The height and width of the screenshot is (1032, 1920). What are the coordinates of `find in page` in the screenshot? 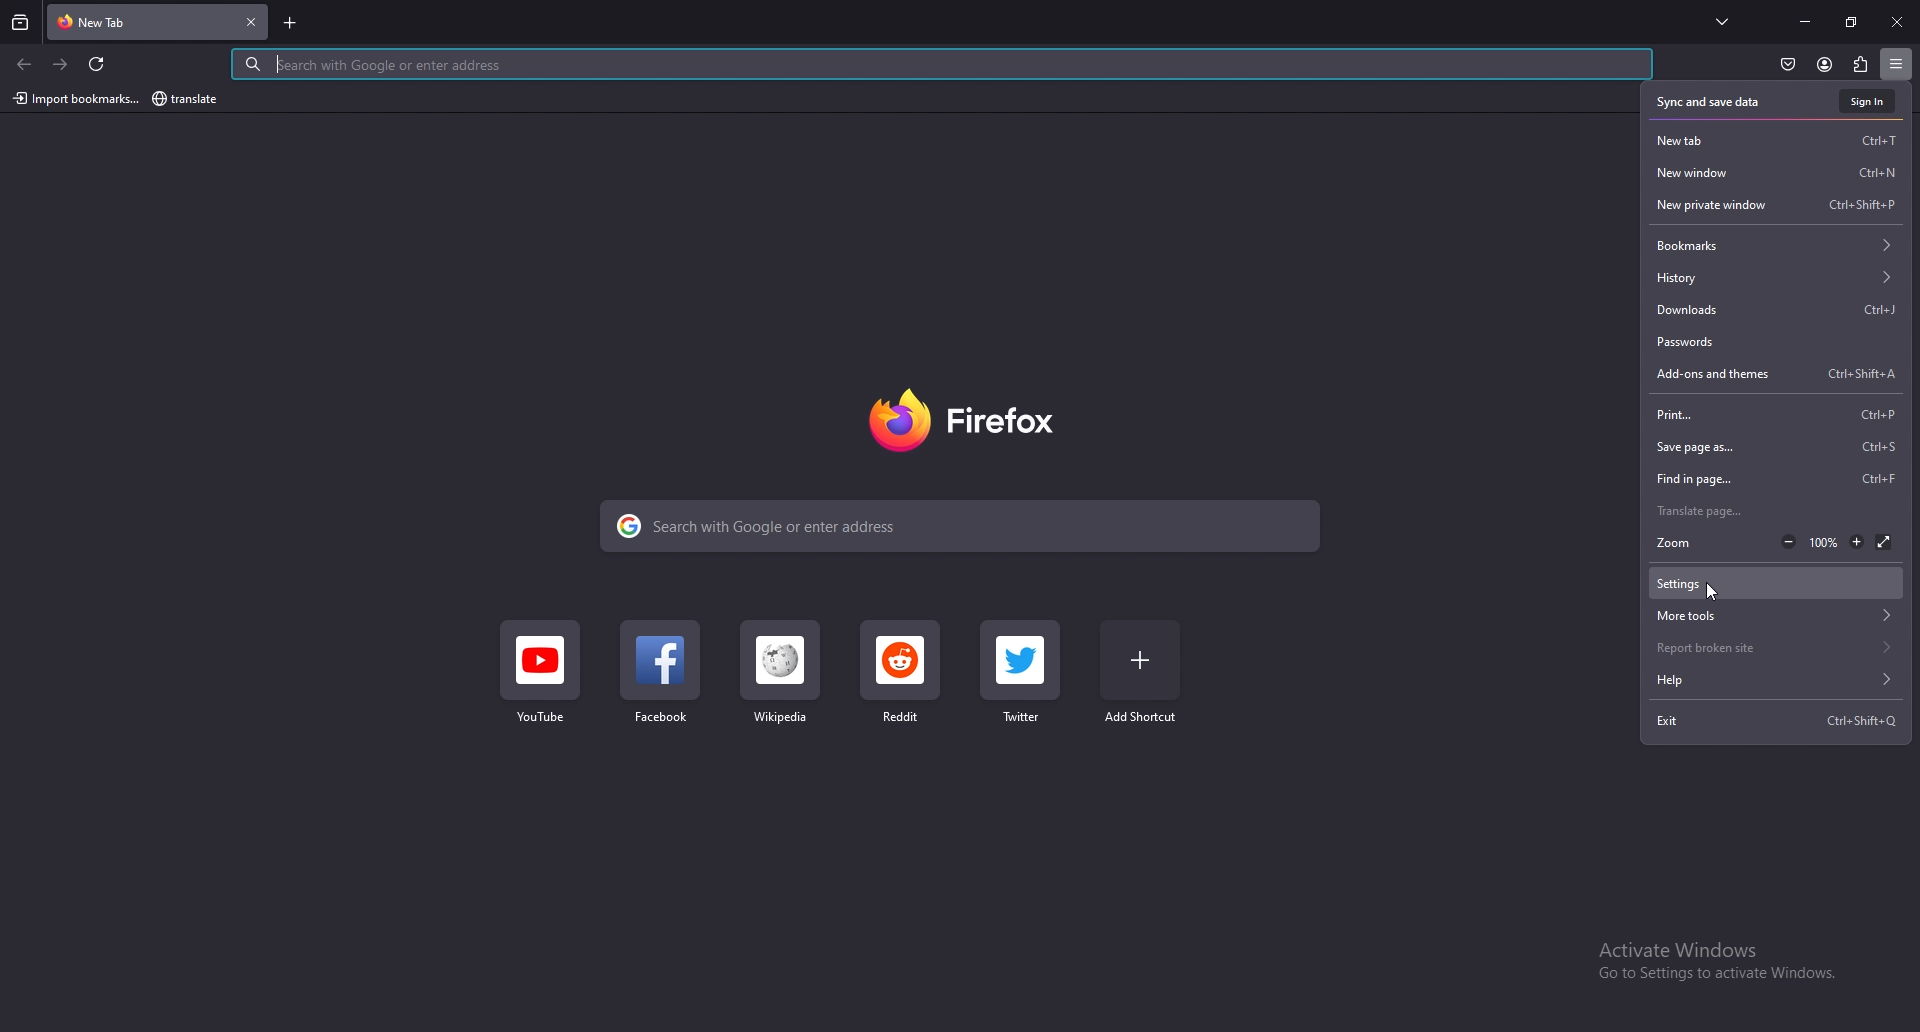 It's located at (1779, 478).